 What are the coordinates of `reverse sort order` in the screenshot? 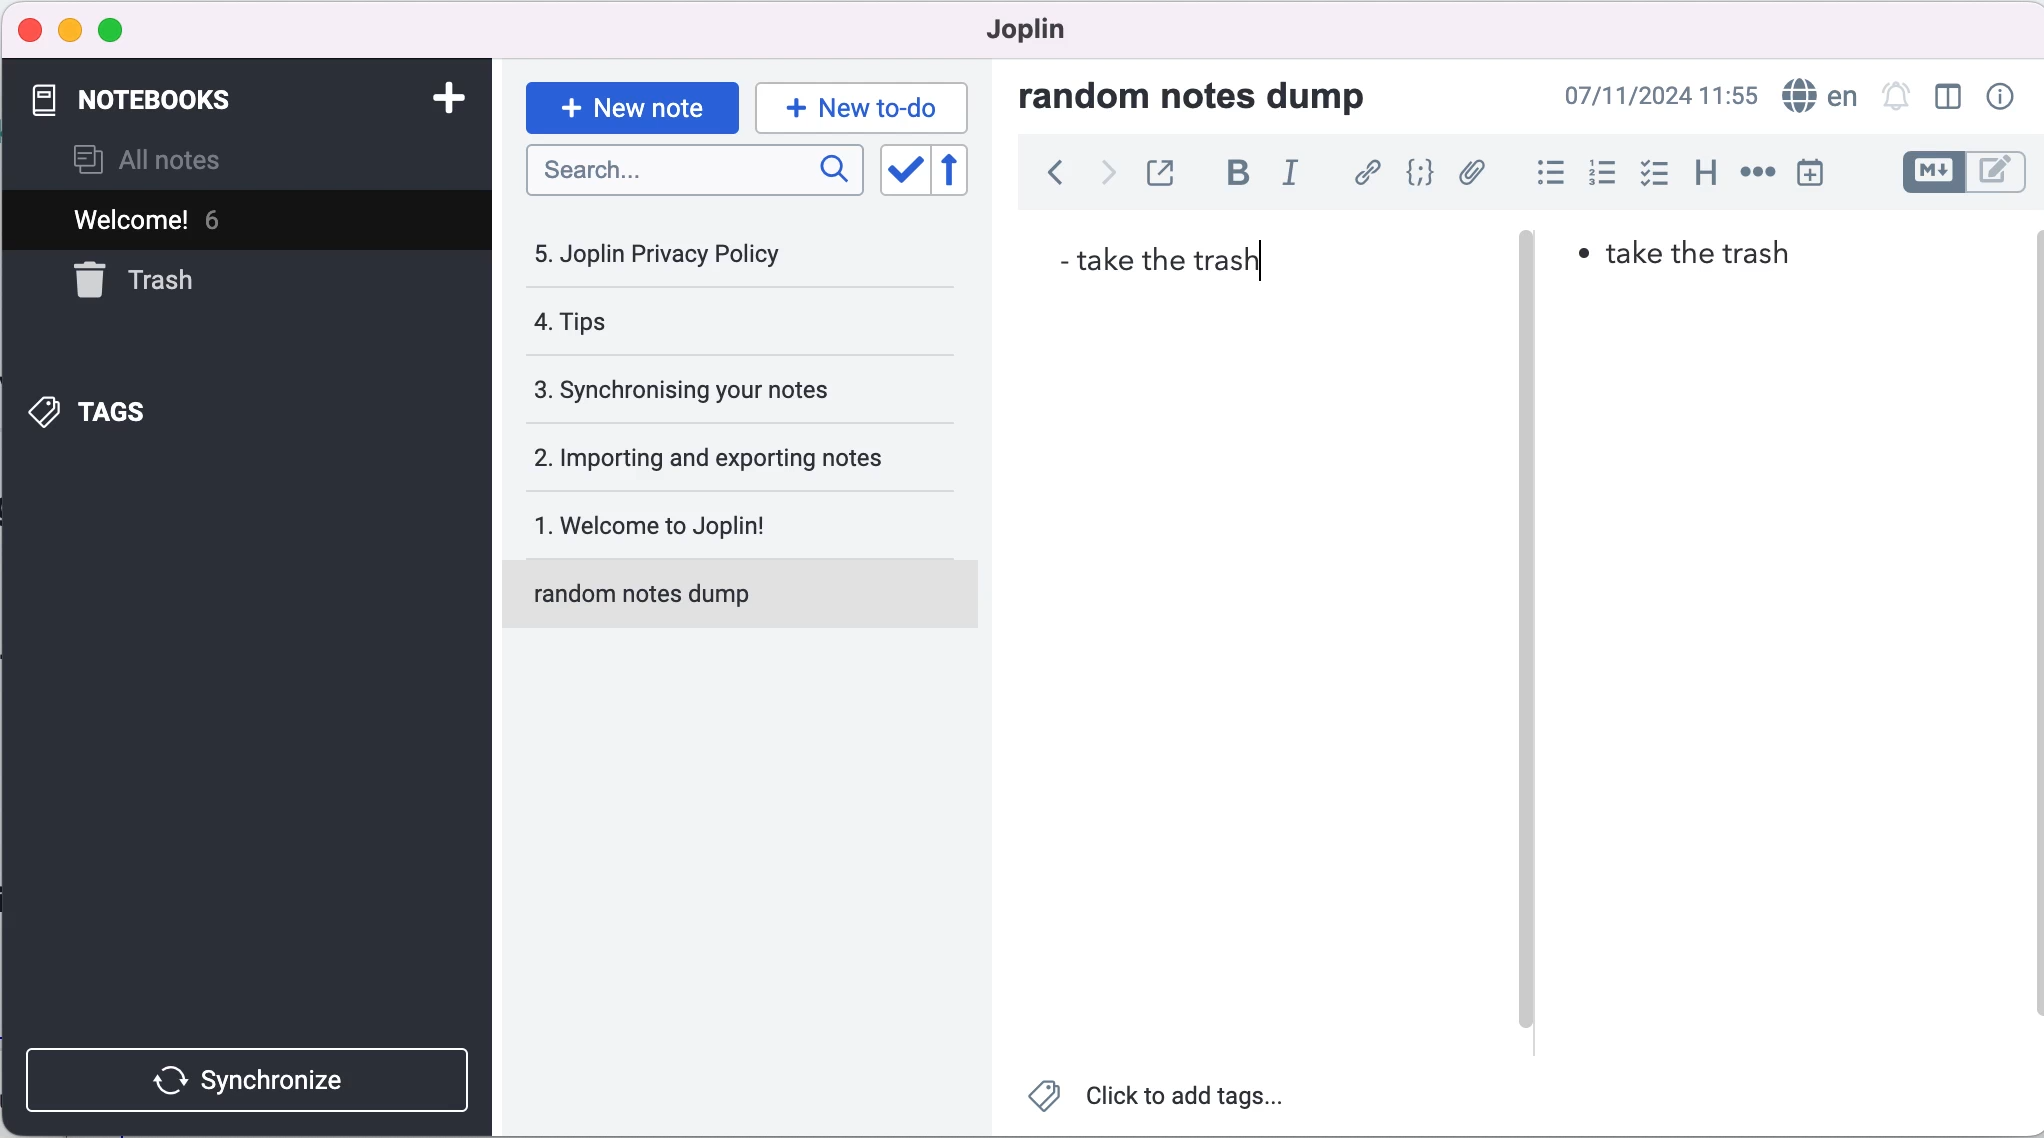 It's located at (967, 171).